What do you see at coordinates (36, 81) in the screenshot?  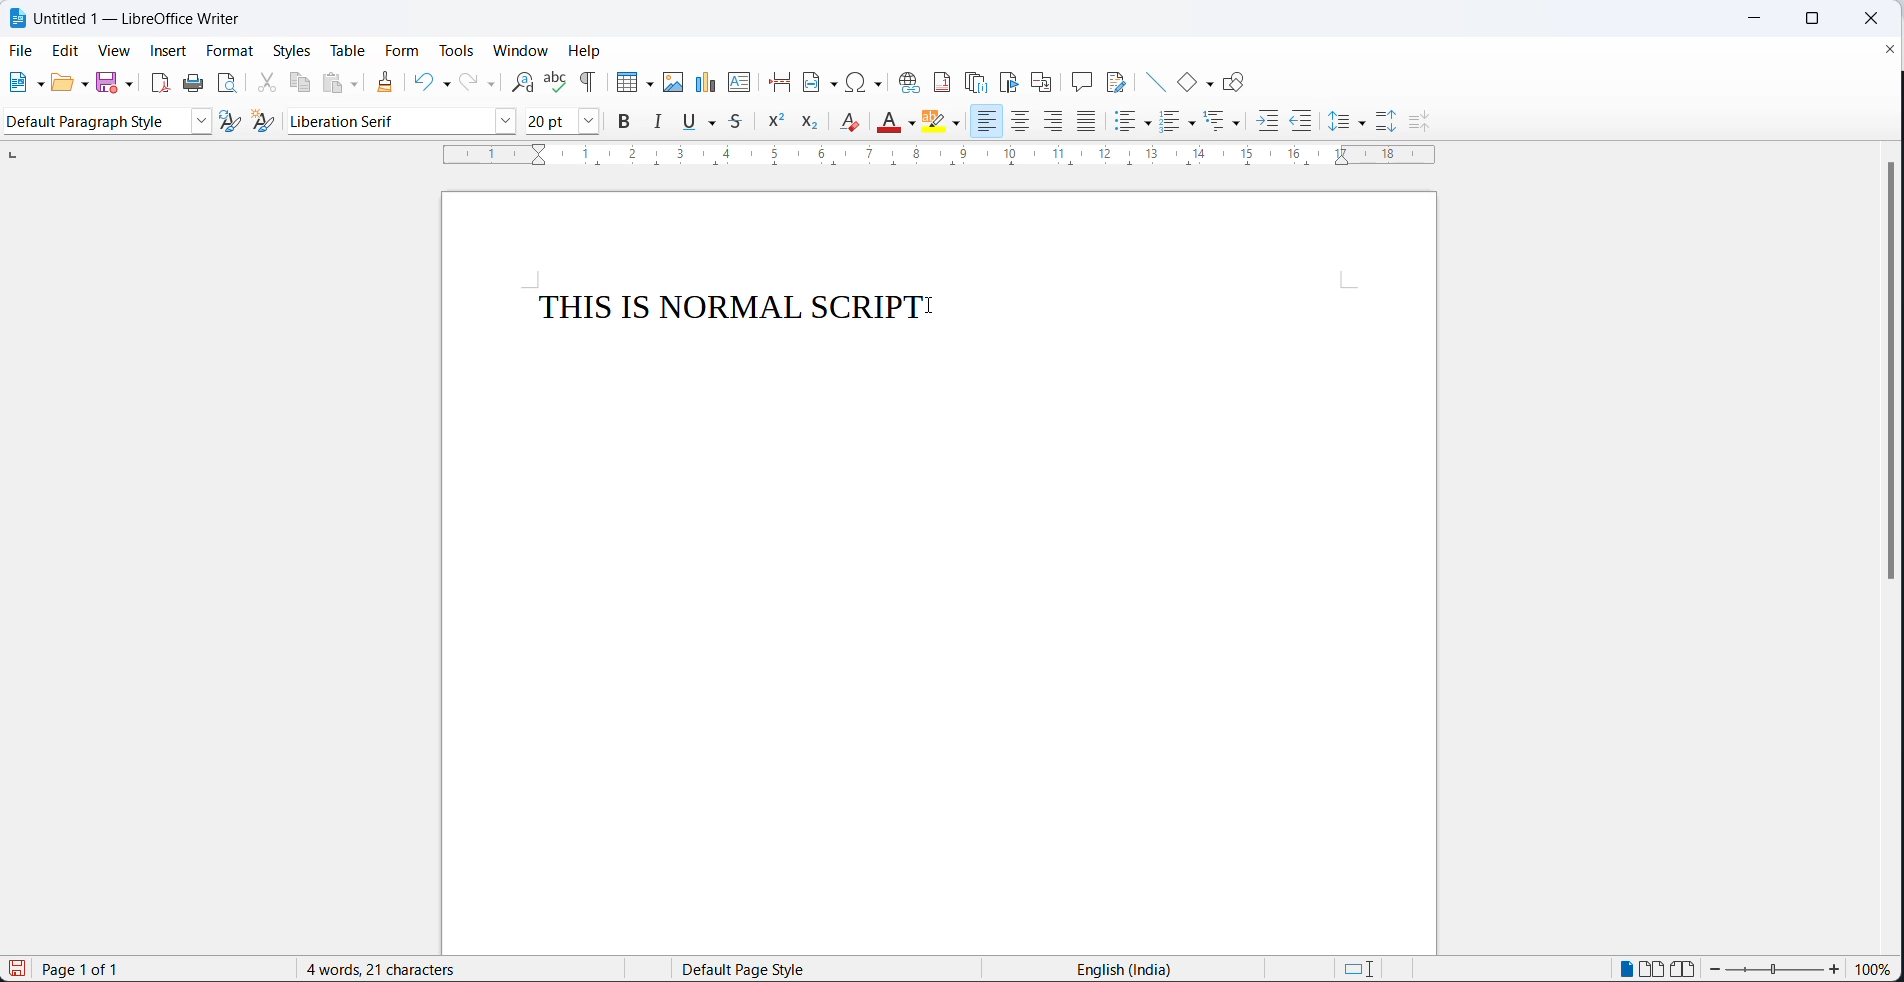 I see `new file options` at bounding box center [36, 81].